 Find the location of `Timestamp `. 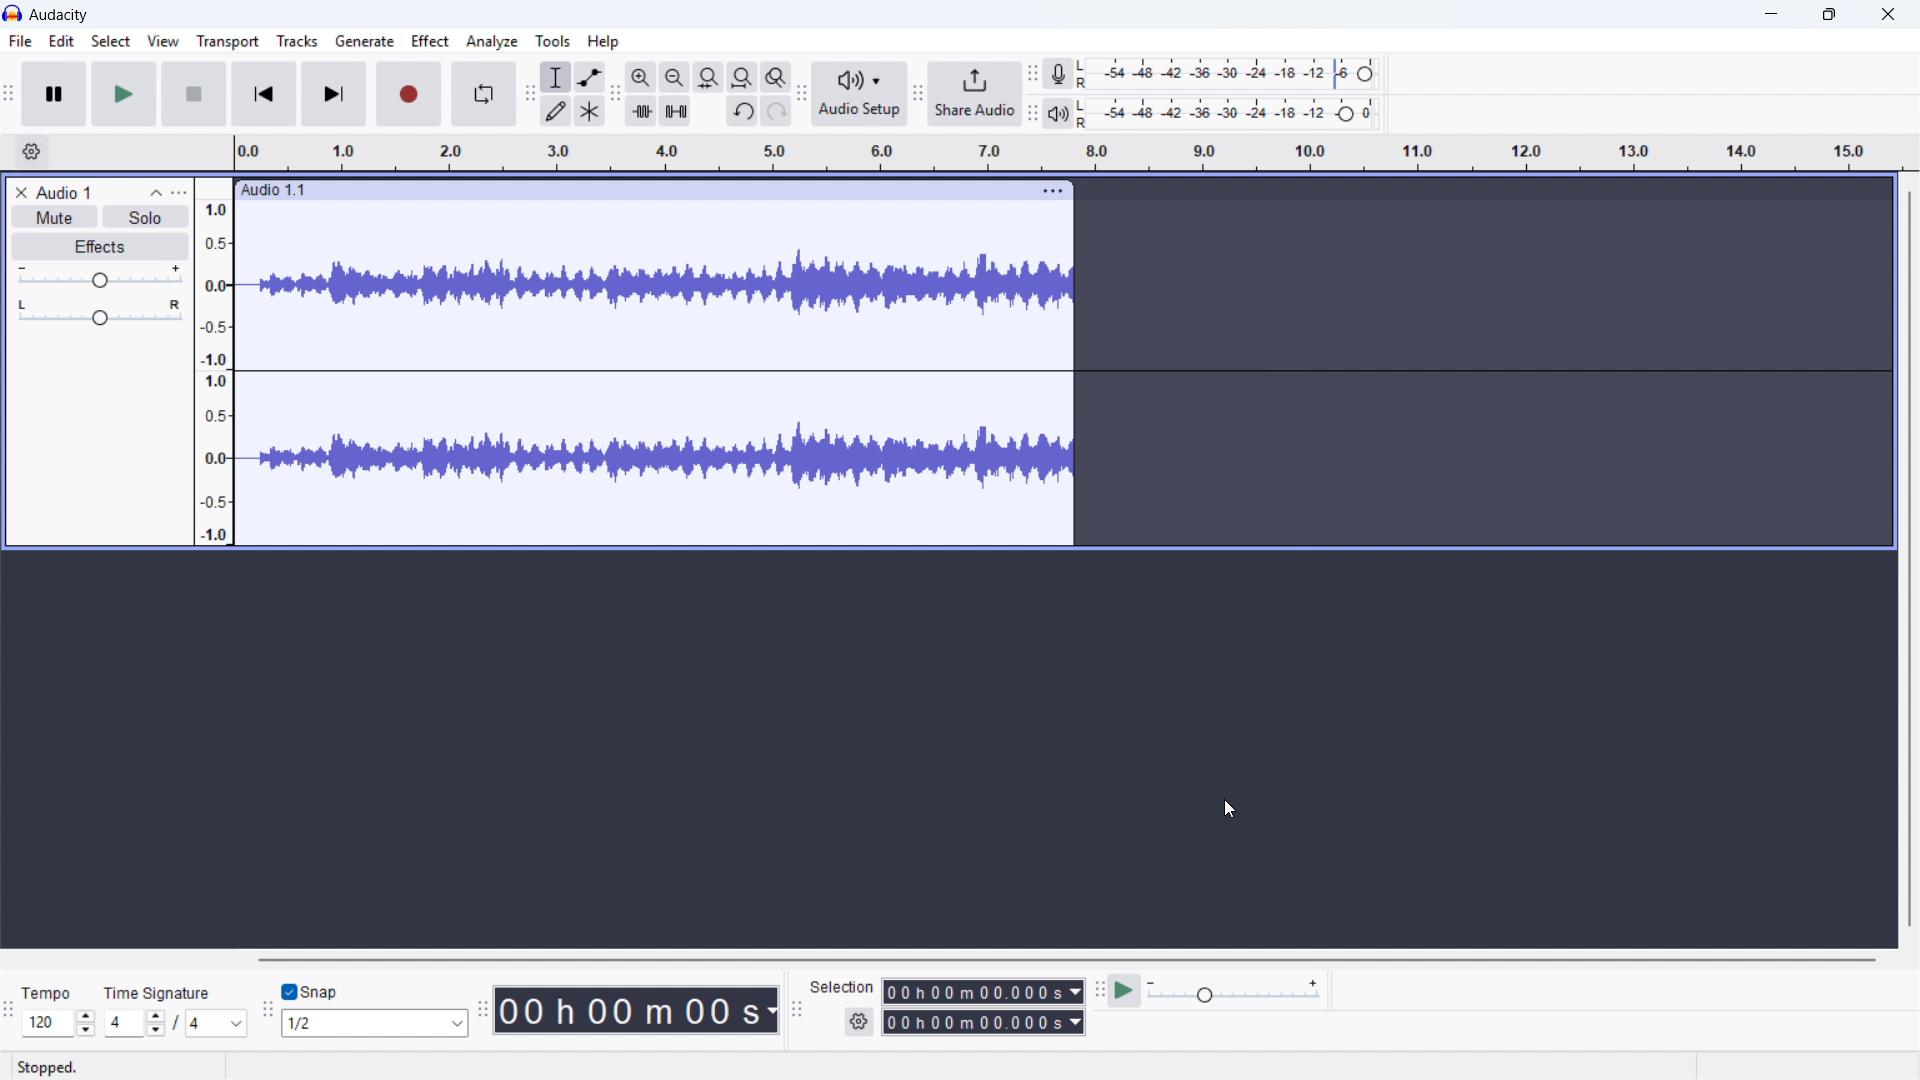

Timestamp  is located at coordinates (638, 1011).